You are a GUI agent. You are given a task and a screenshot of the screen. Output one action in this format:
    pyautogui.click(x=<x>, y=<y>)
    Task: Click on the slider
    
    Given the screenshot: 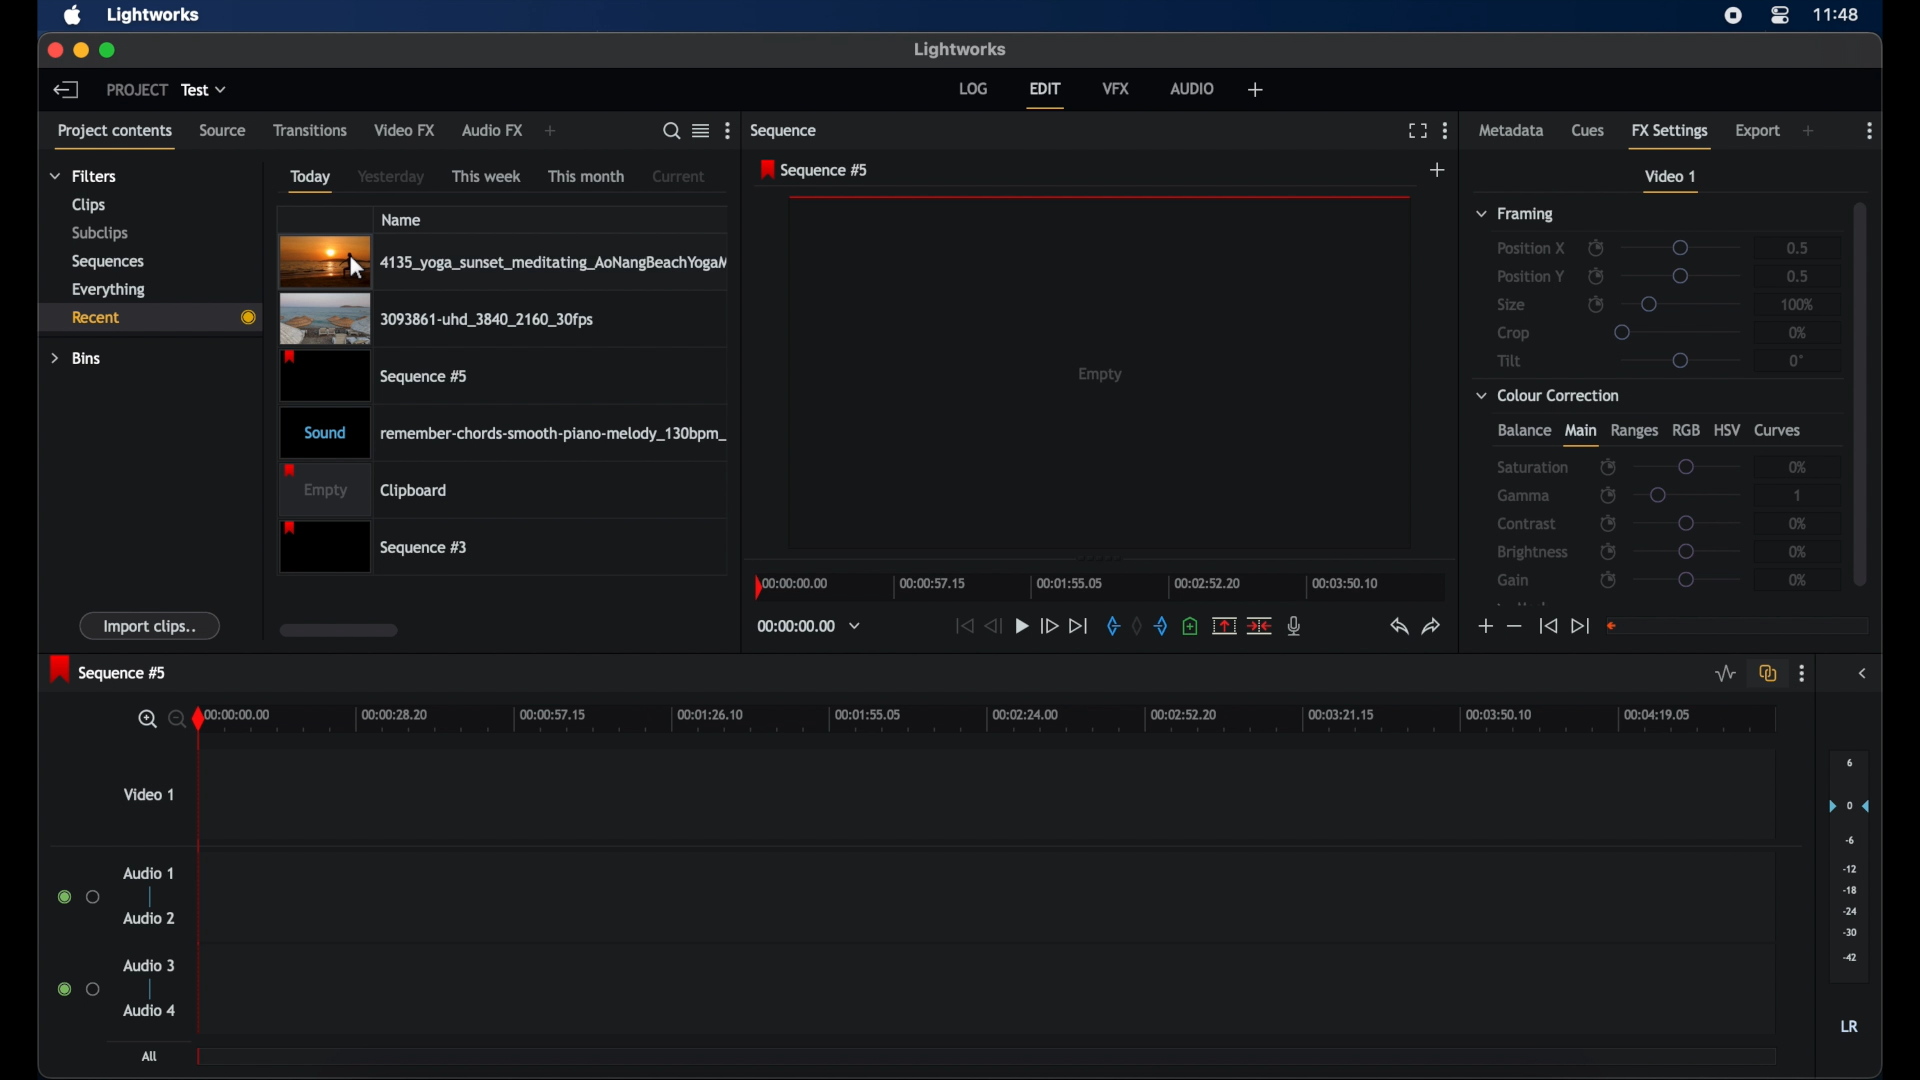 What is the action you would take?
    pyautogui.click(x=1680, y=303)
    